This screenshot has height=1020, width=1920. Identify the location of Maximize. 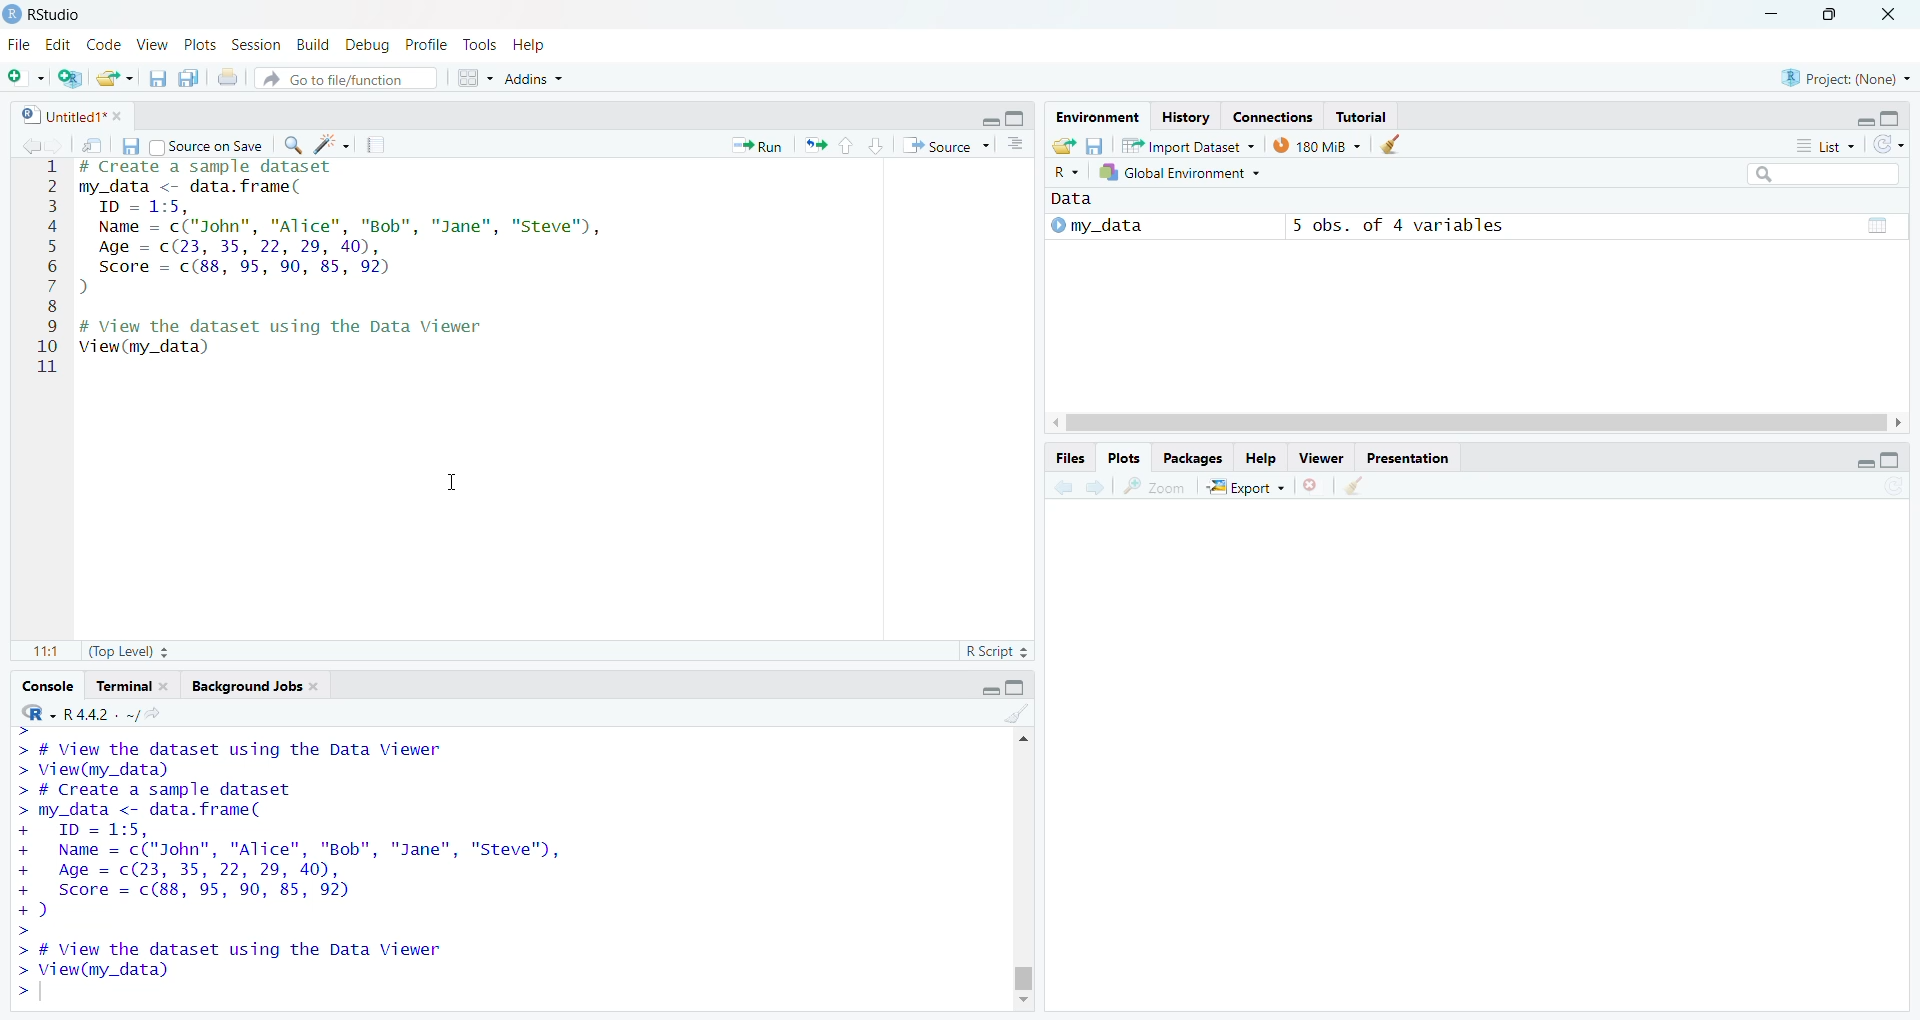
(1894, 462).